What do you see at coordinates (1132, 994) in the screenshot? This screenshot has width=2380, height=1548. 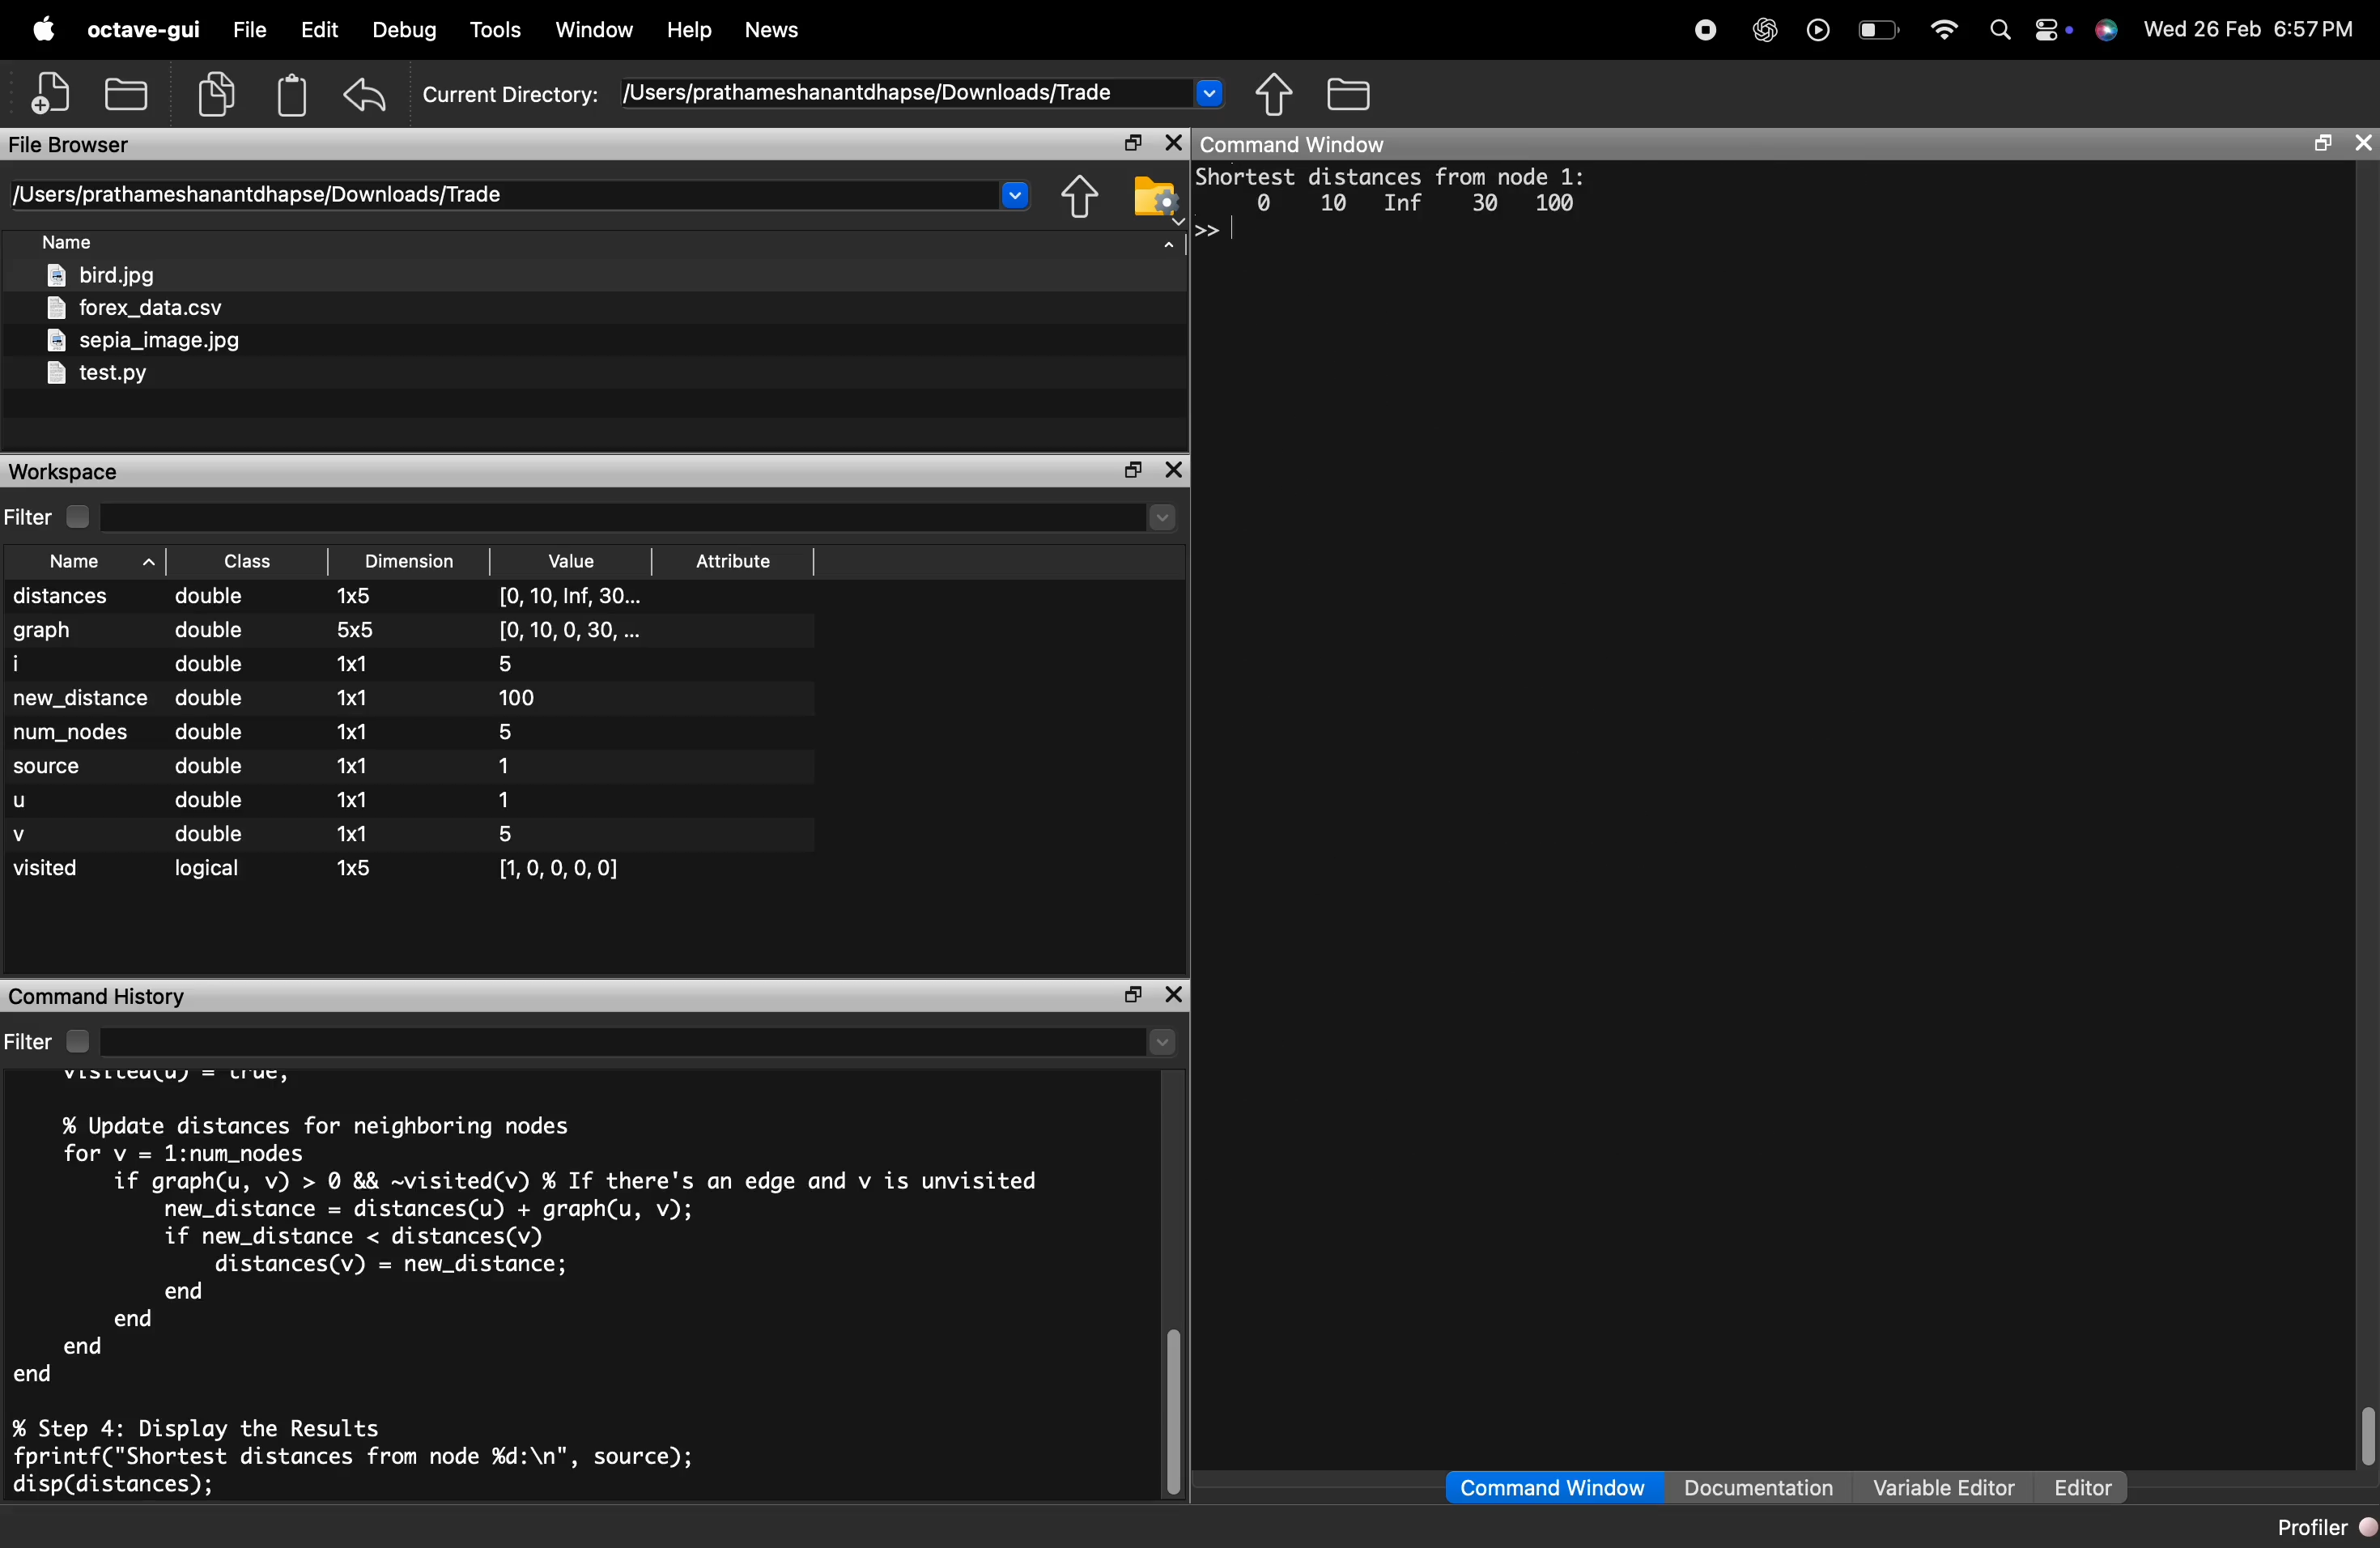 I see `maximize` at bounding box center [1132, 994].